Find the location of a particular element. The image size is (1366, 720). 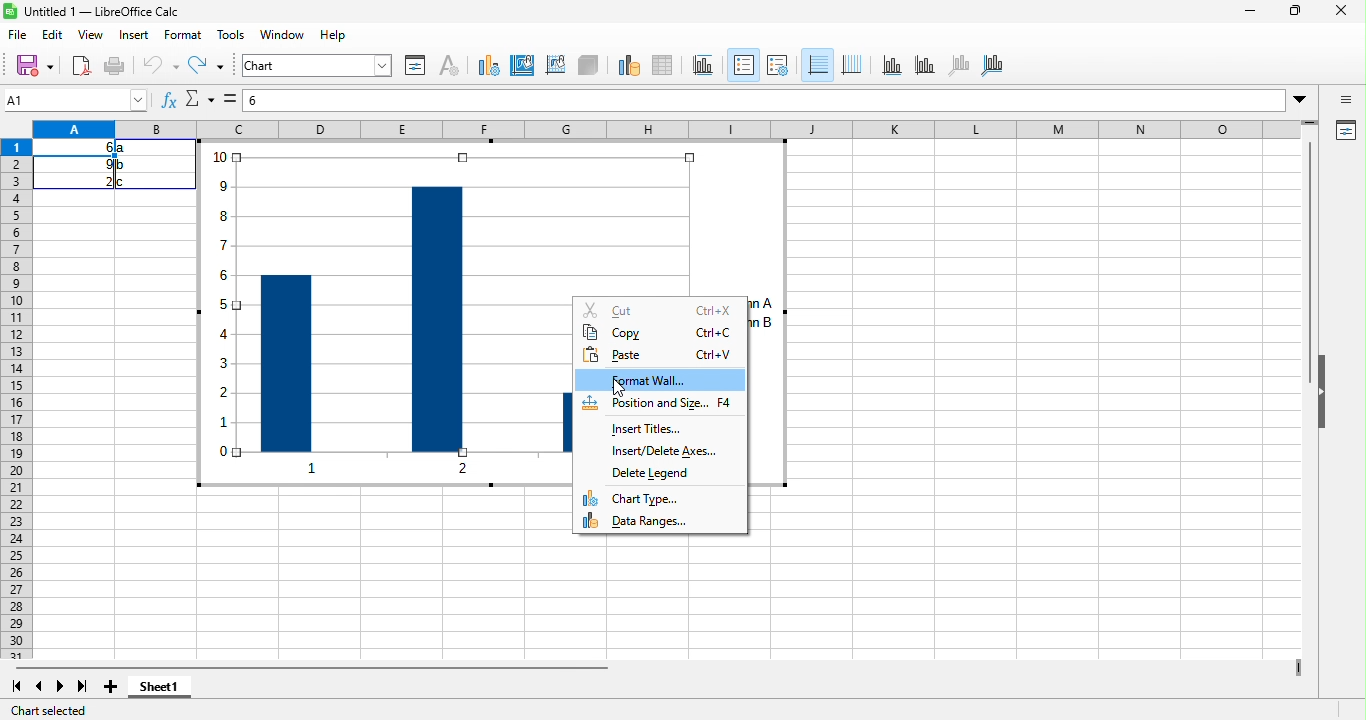

previous is located at coordinates (39, 688).